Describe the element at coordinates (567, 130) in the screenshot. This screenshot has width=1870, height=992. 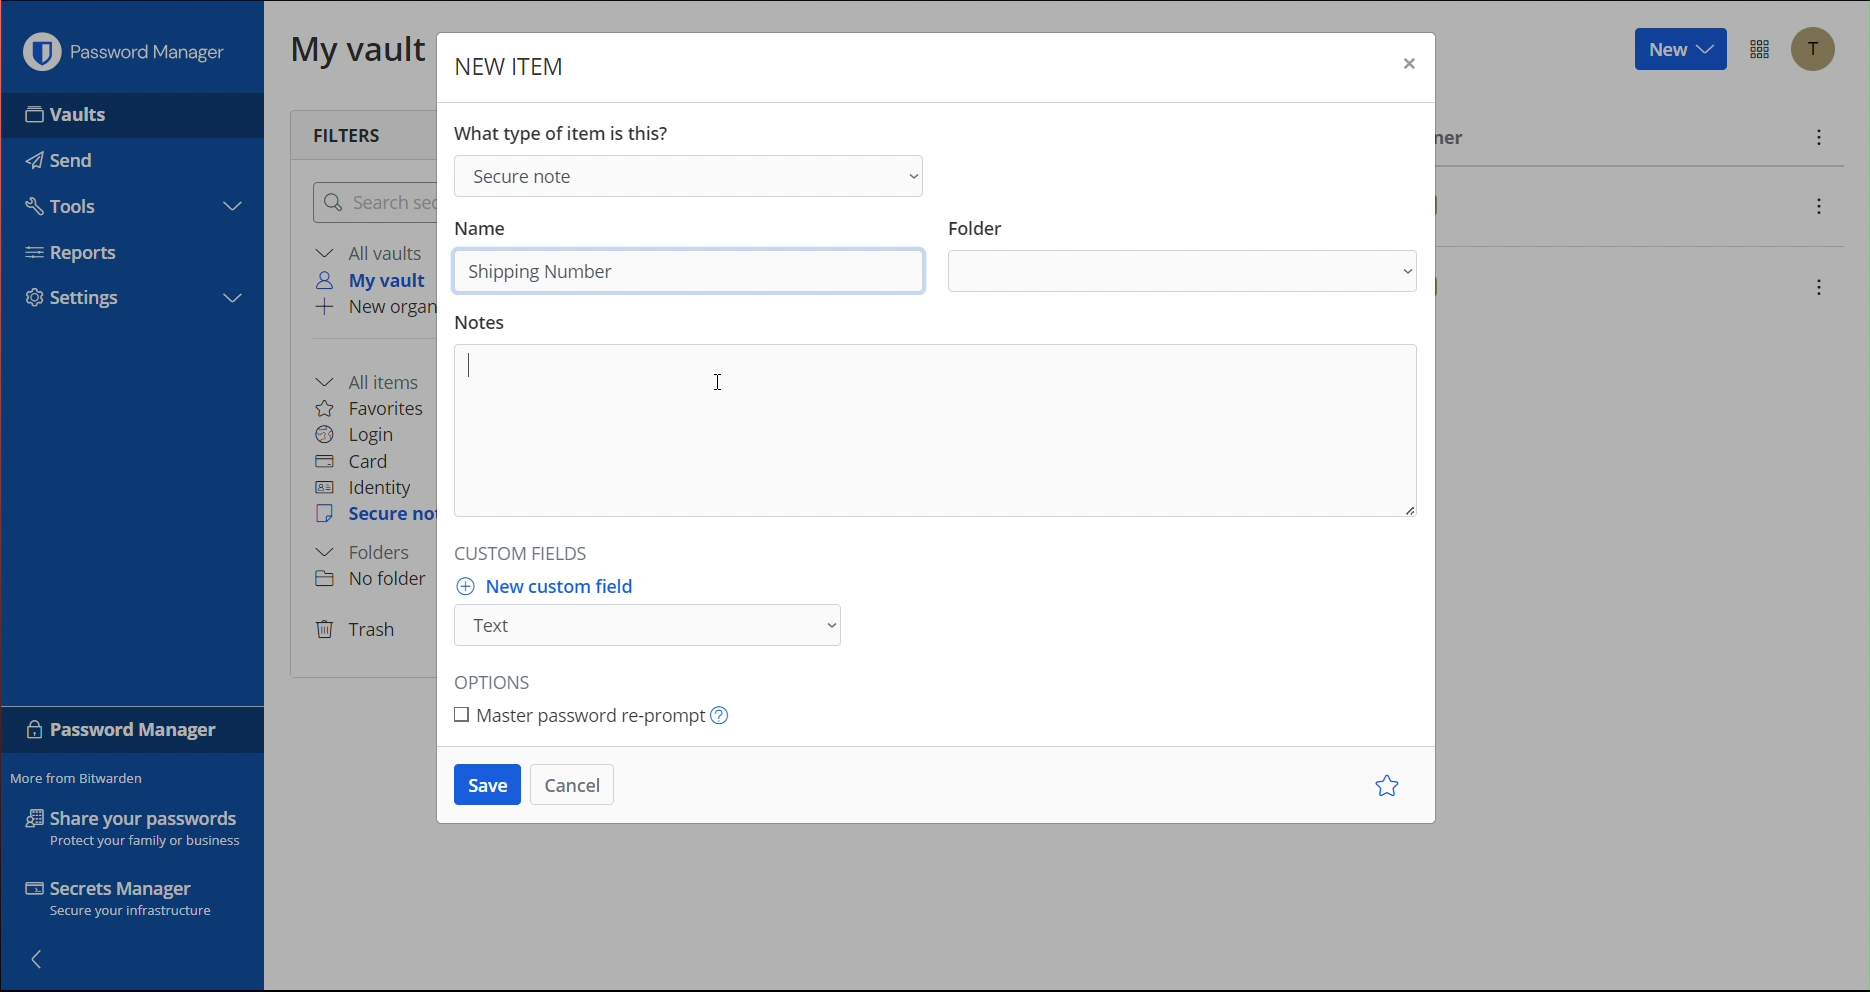
I see `What type of item is this?` at that location.